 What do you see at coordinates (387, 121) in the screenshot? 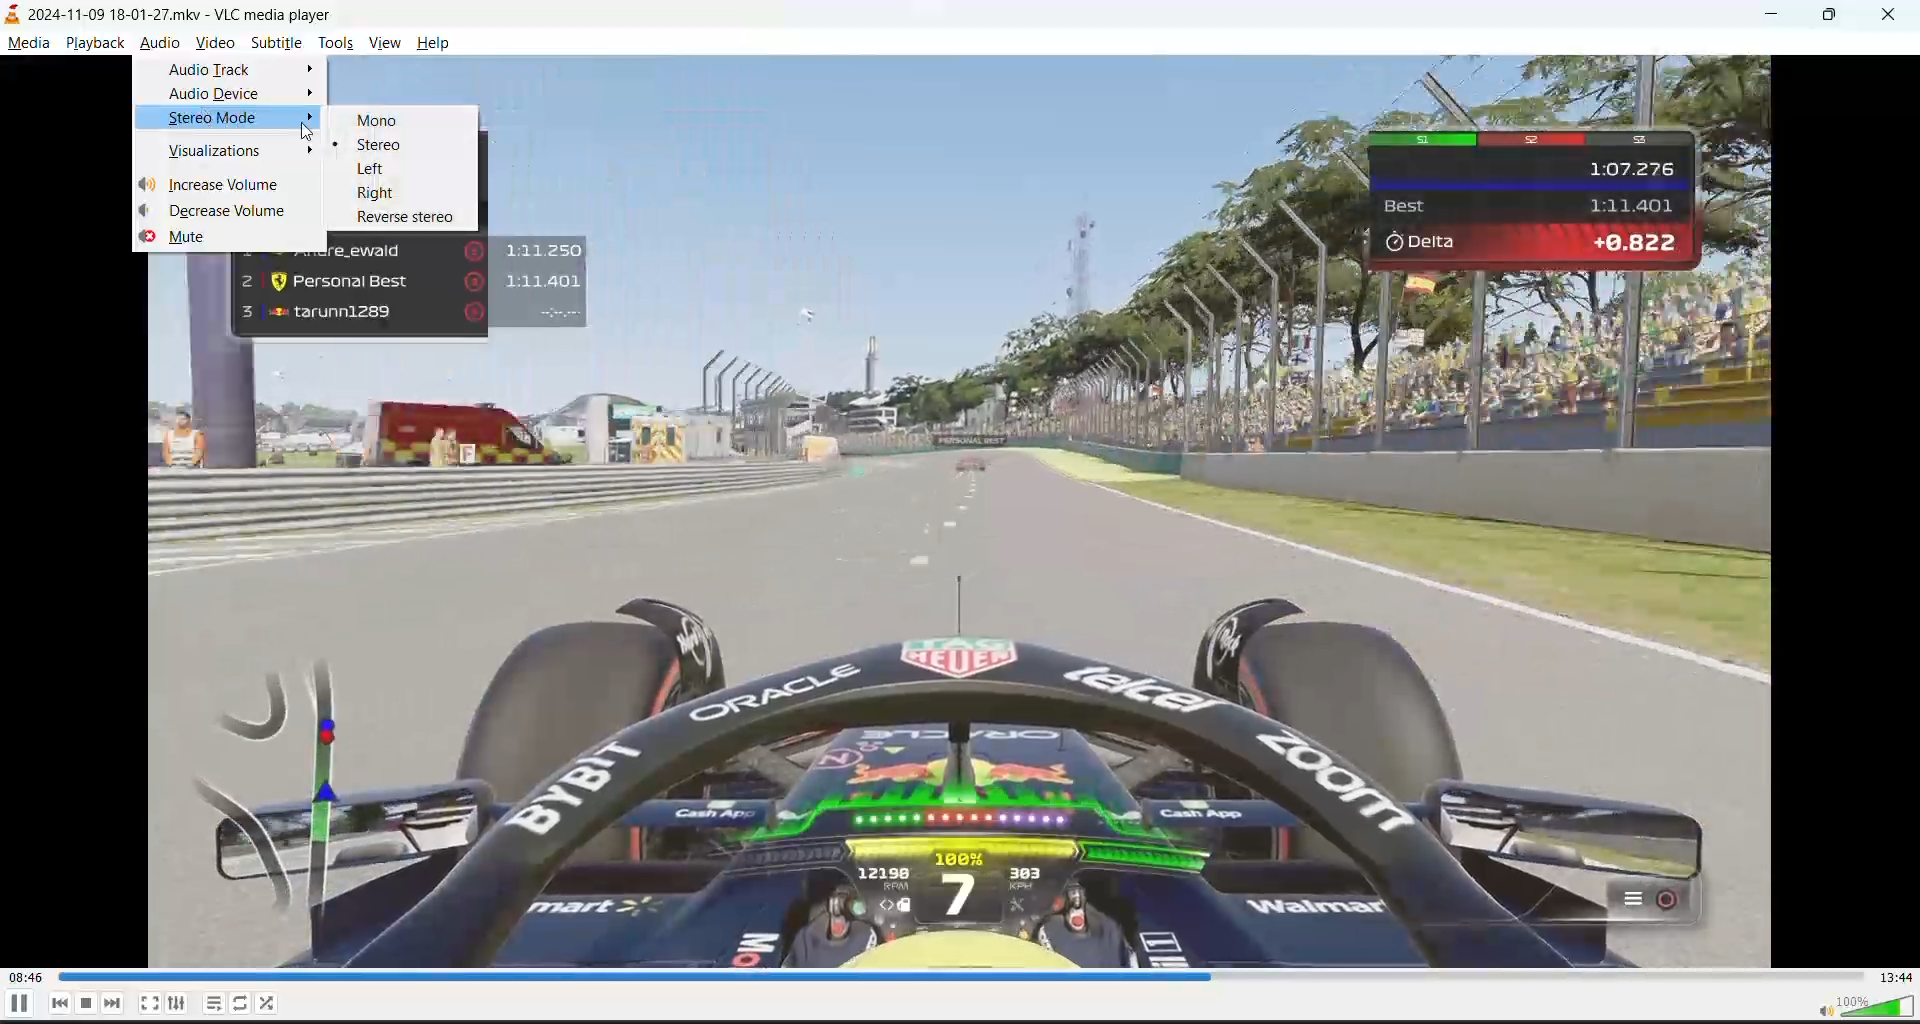
I see `mono` at bounding box center [387, 121].